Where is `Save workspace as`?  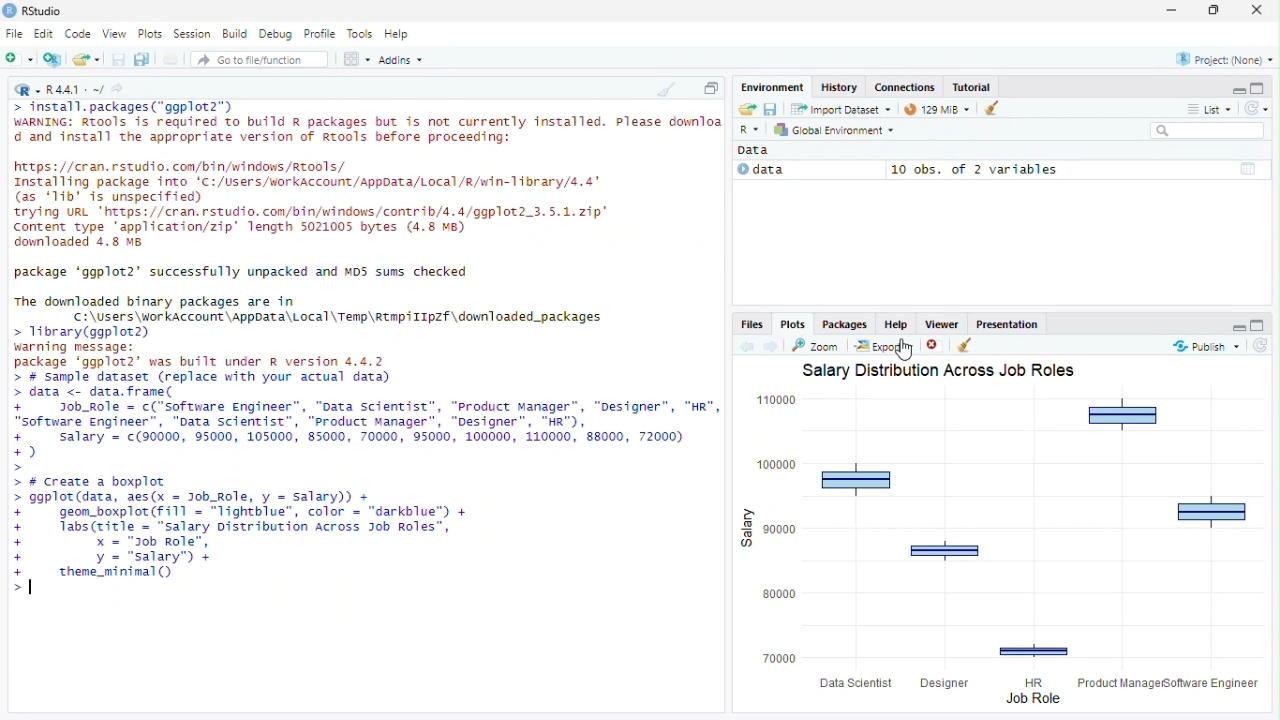 Save workspace as is located at coordinates (770, 108).